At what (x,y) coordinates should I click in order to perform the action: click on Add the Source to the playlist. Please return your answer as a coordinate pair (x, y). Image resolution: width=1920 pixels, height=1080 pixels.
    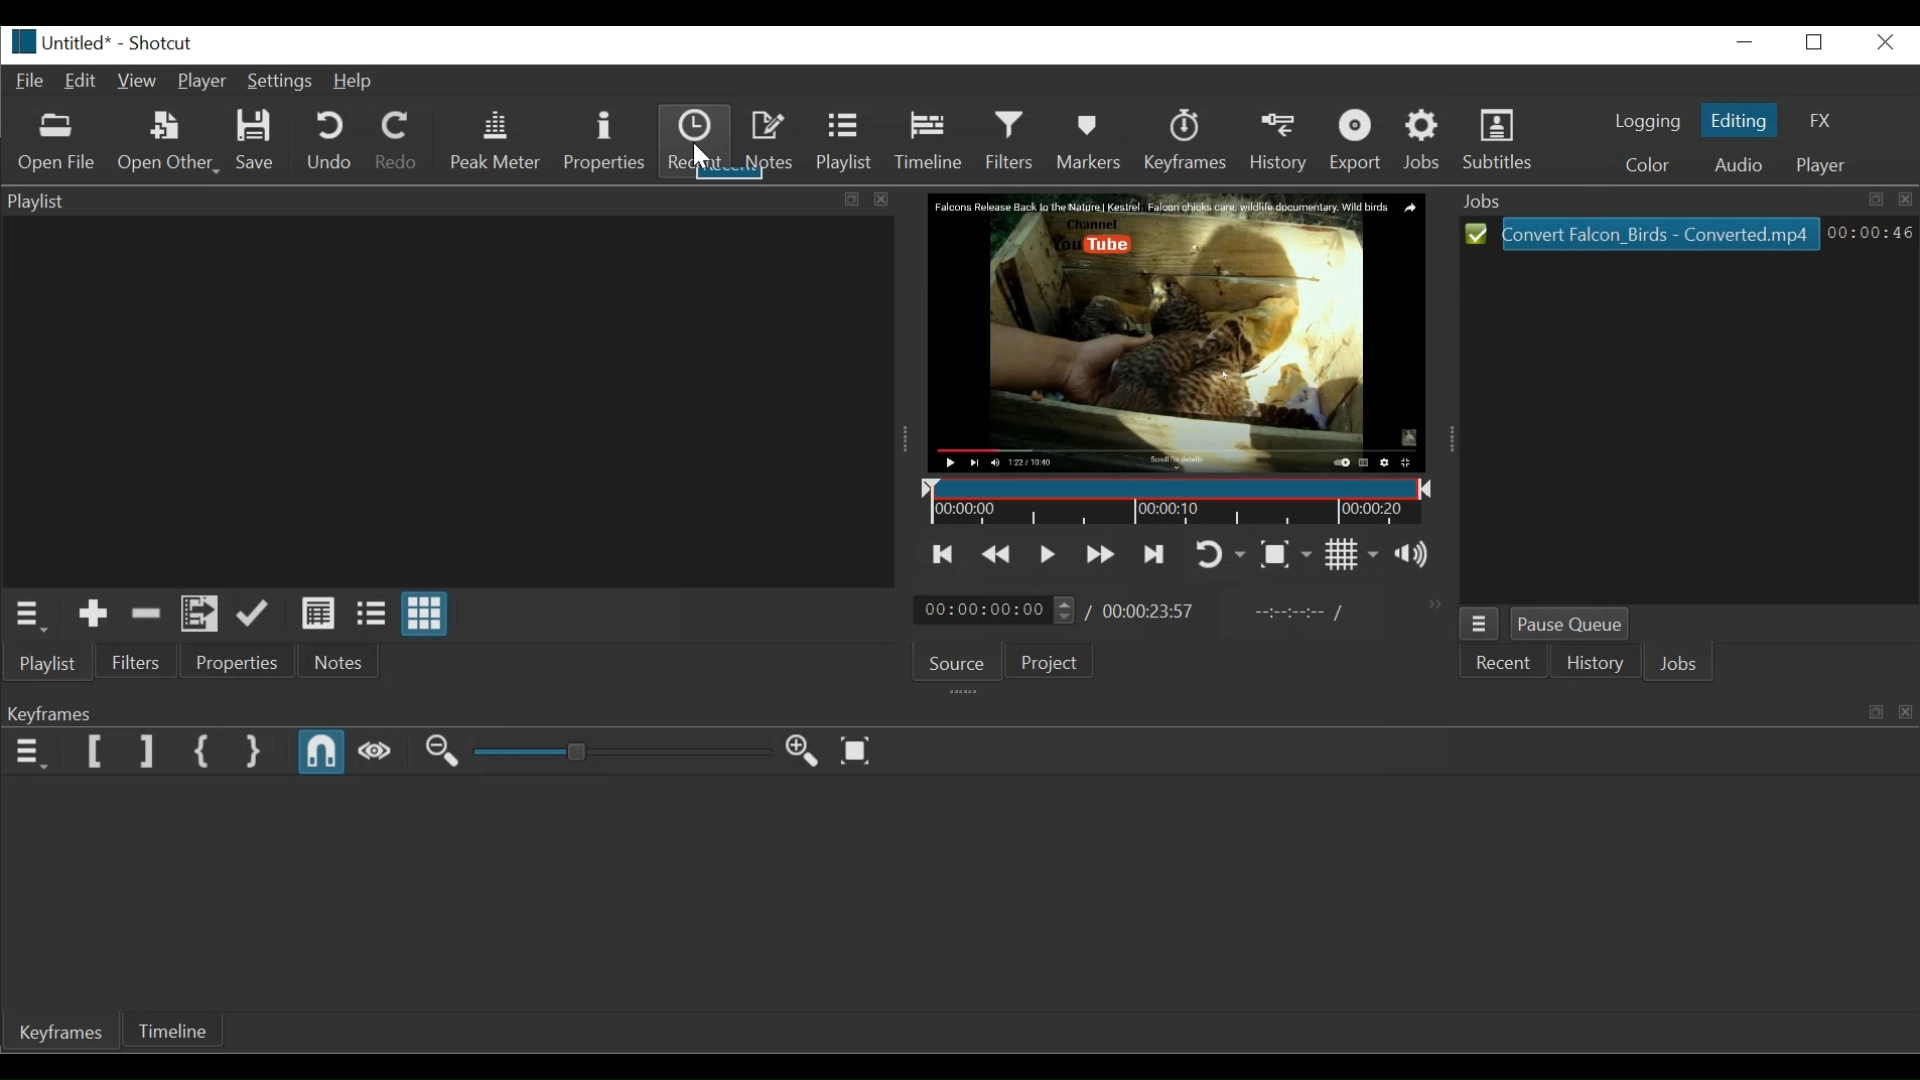
    Looking at the image, I should click on (93, 613).